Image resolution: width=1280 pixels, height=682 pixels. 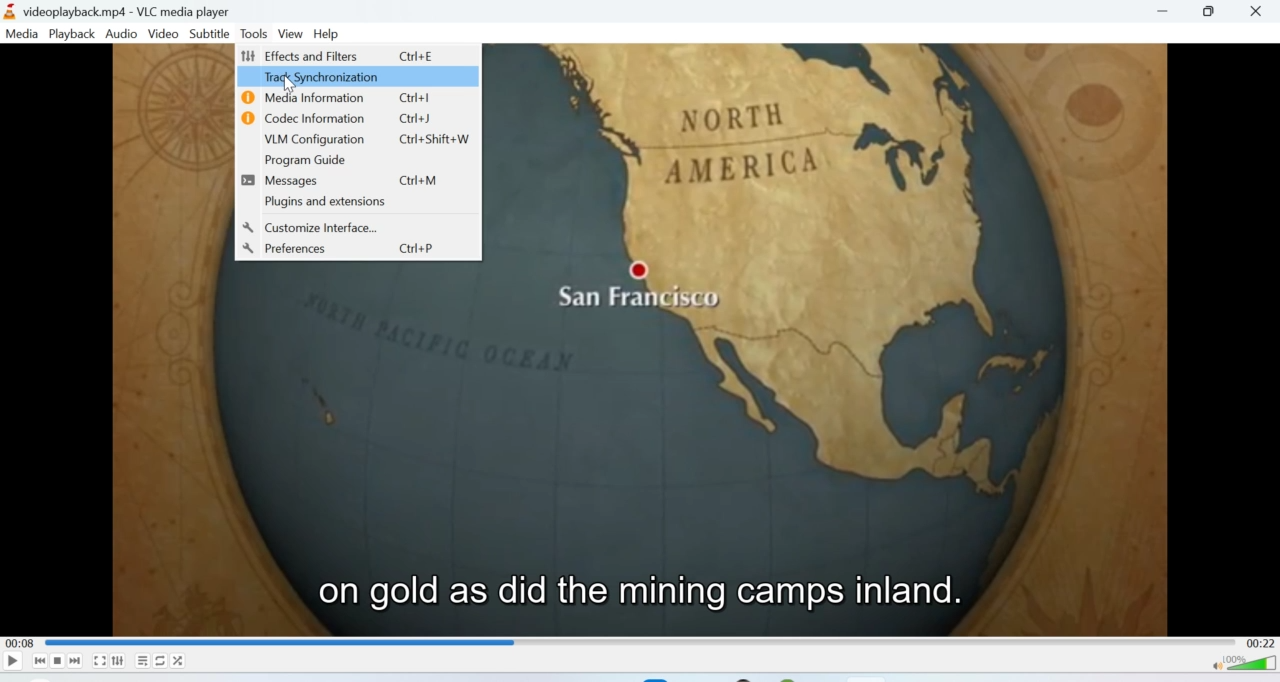 What do you see at coordinates (300, 55) in the screenshot?
I see `Effects and Filters` at bounding box center [300, 55].